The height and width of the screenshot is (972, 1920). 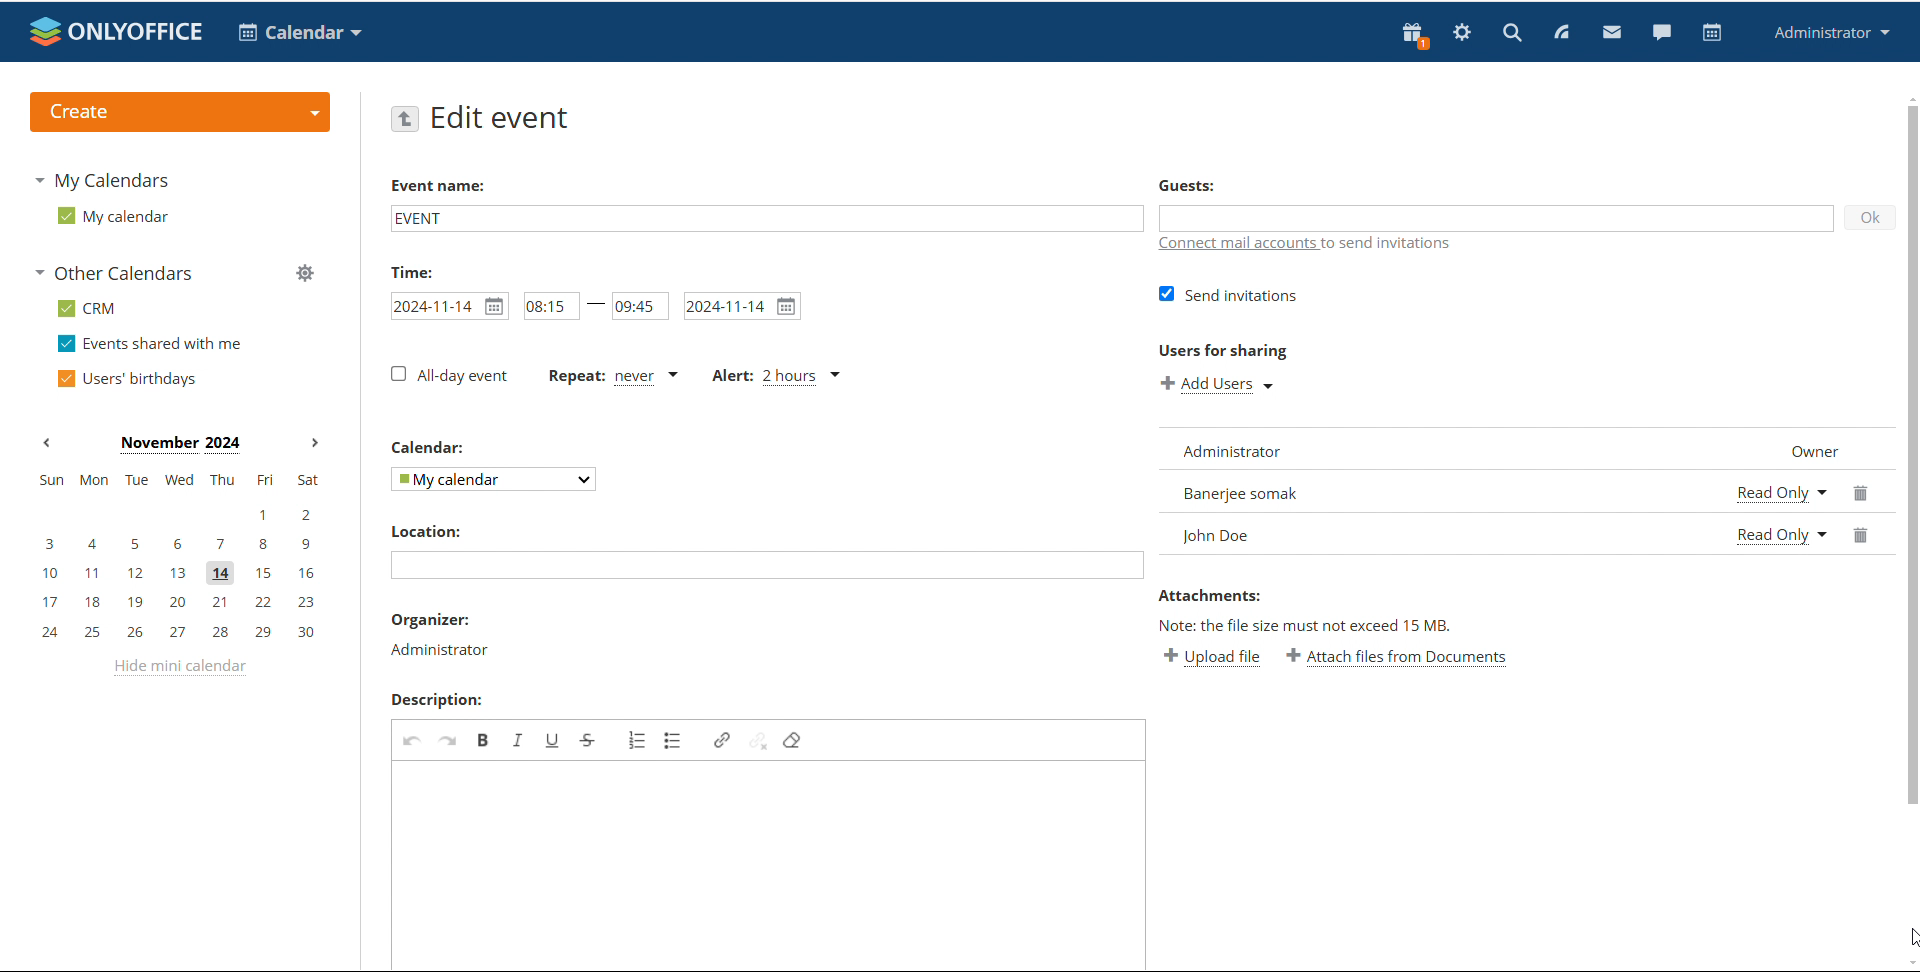 I want to click on event repetition, so click(x=609, y=376).